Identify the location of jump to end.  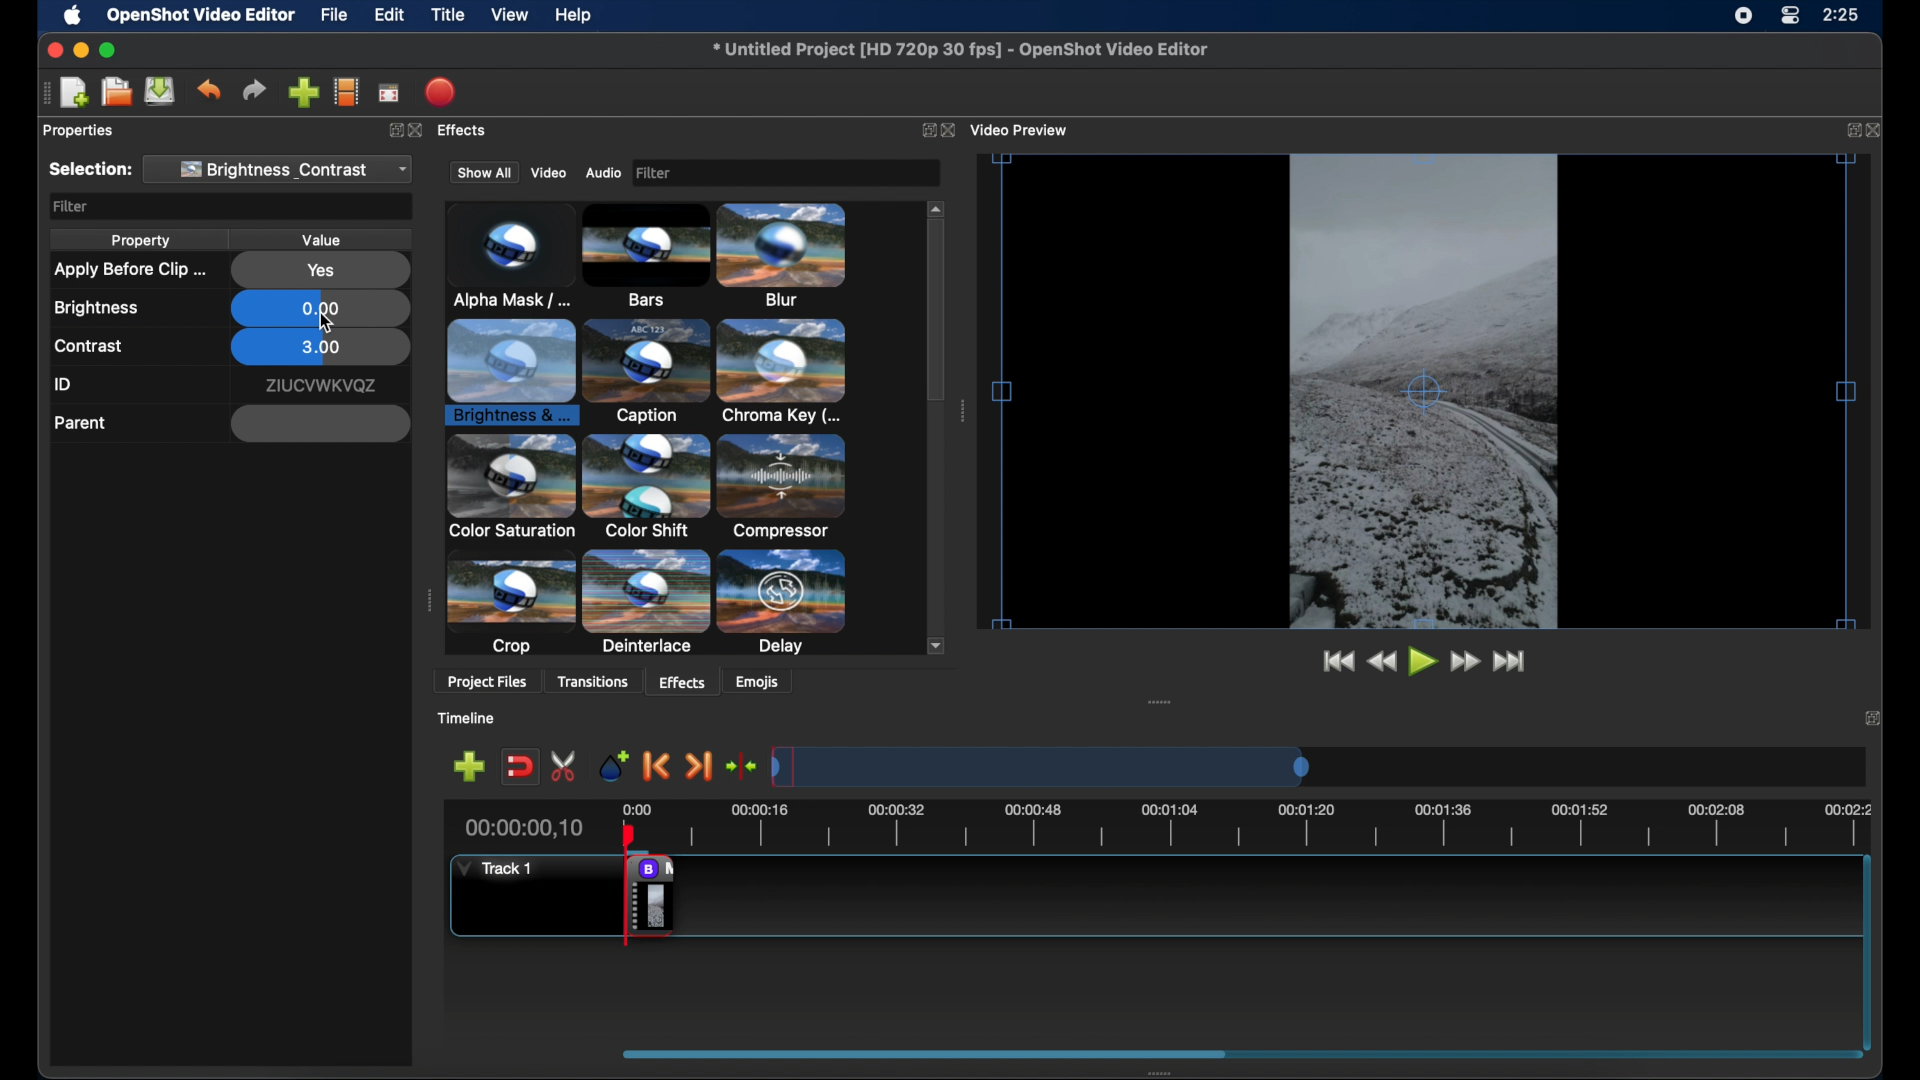
(1515, 665).